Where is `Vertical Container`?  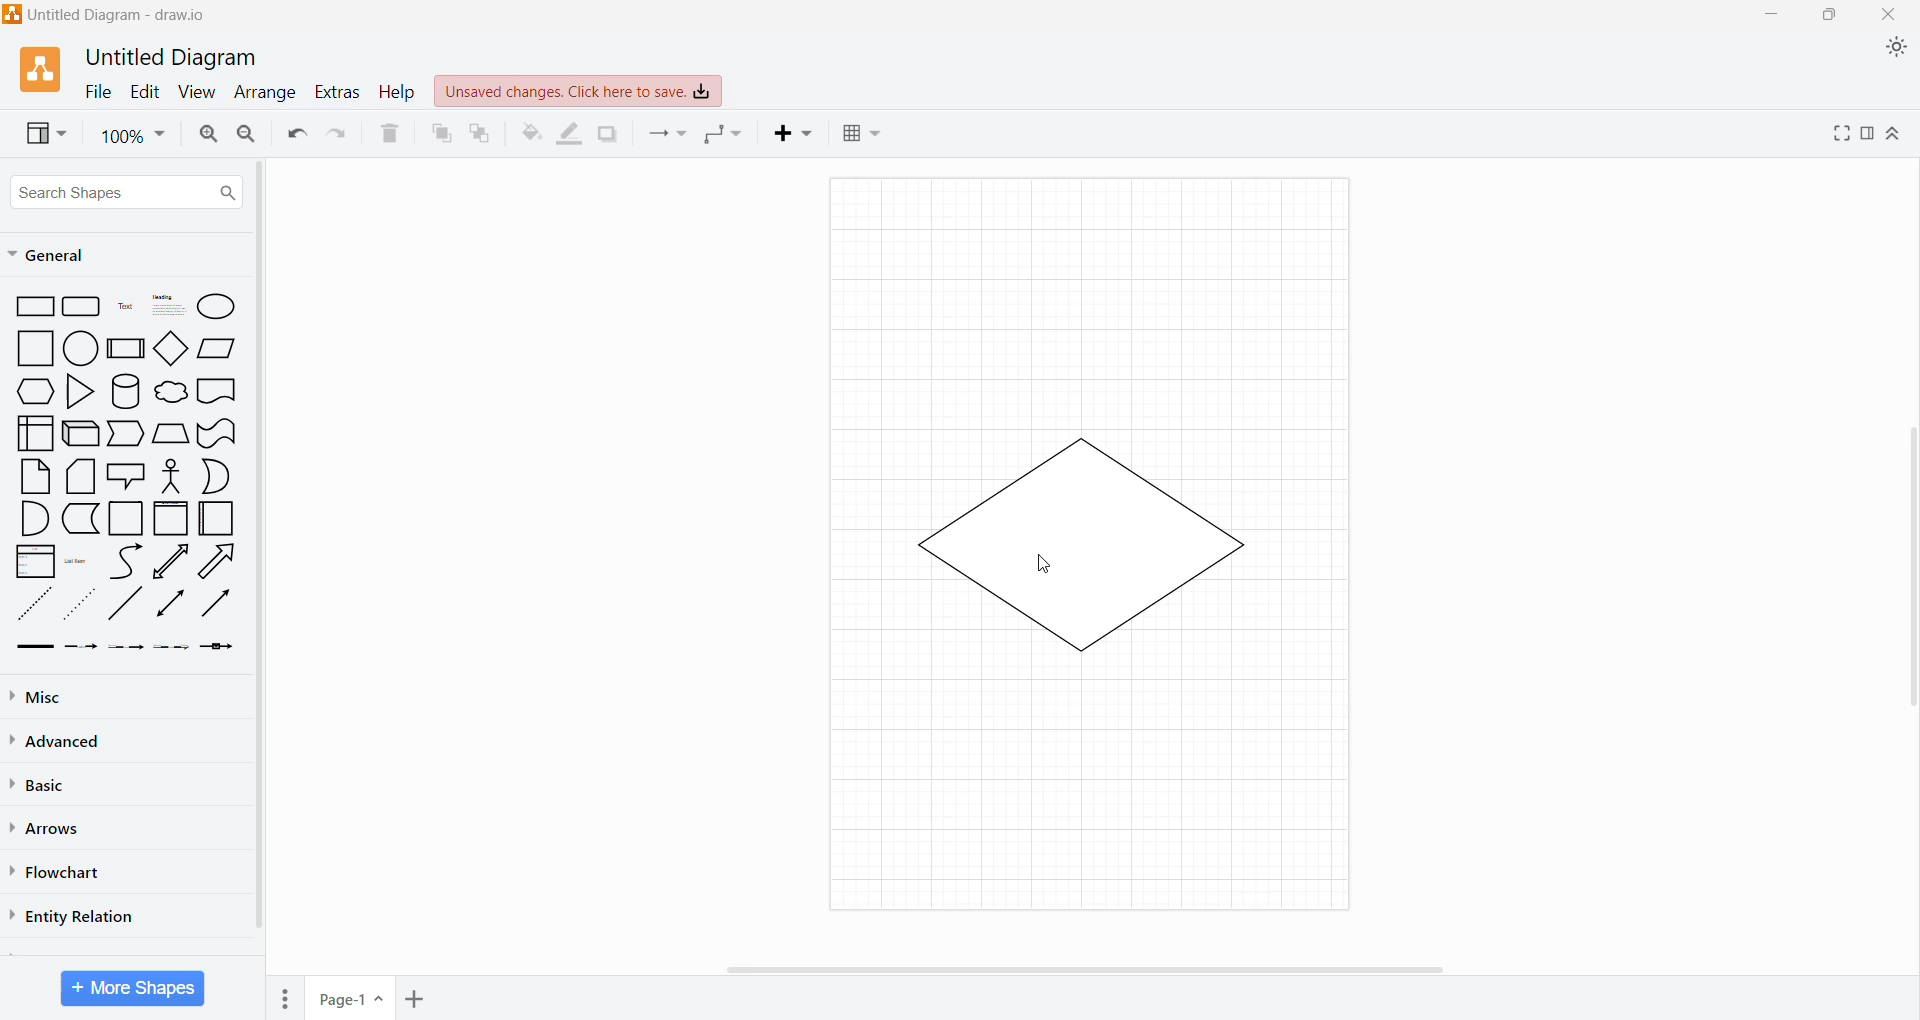 Vertical Container is located at coordinates (170, 520).